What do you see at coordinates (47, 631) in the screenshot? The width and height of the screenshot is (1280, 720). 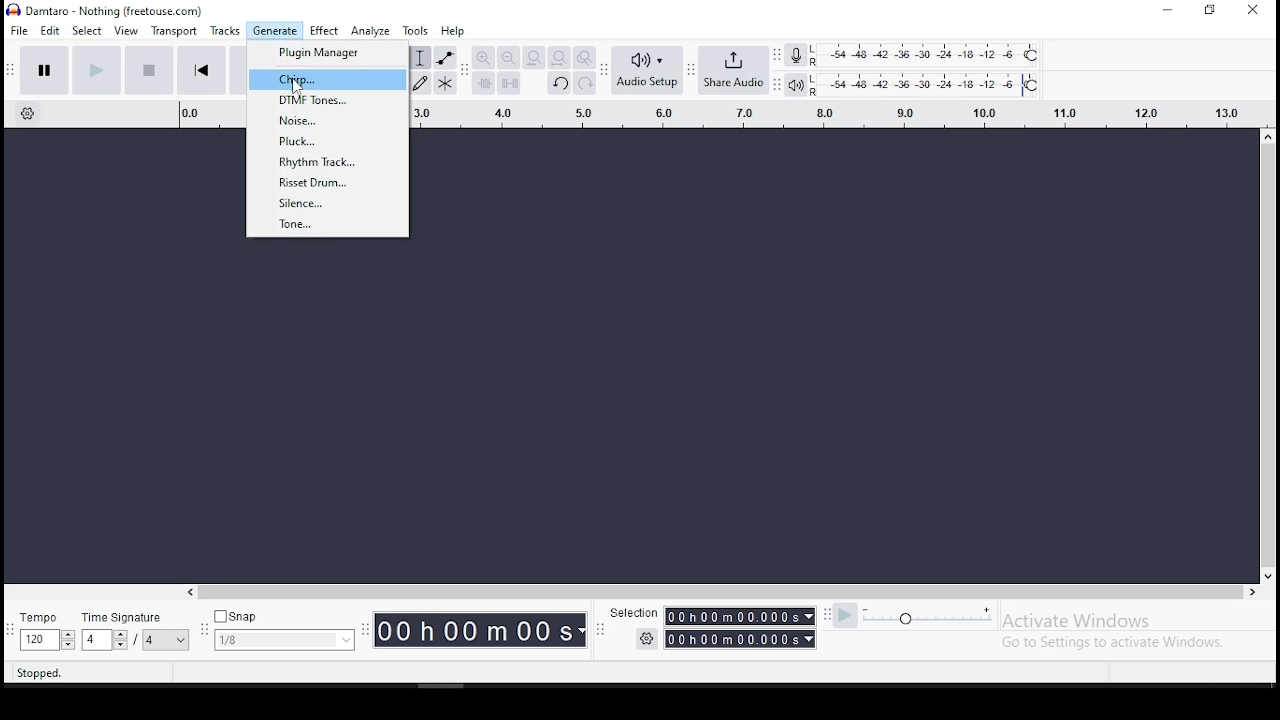 I see `tempo` at bounding box center [47, 631].